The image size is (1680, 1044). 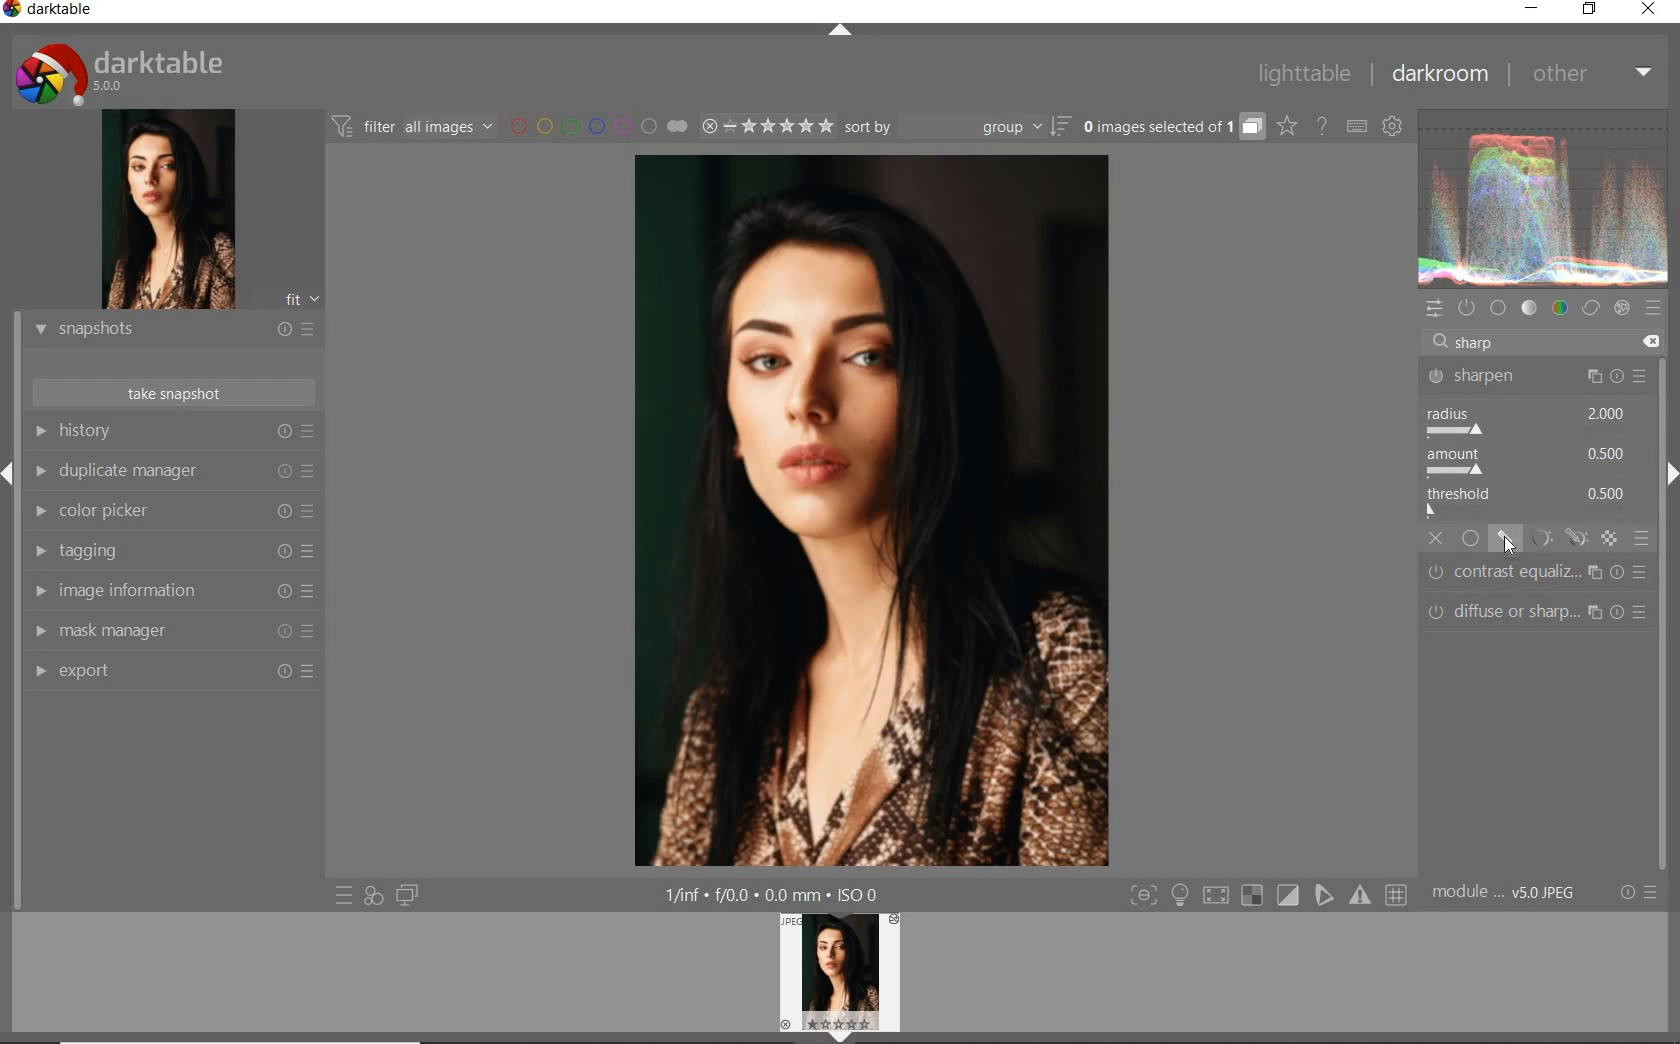 What do you see at coordinates (119, 73) in the screenshot?
I see `Darktable 5.0.0` at bounding box center [119, 73].